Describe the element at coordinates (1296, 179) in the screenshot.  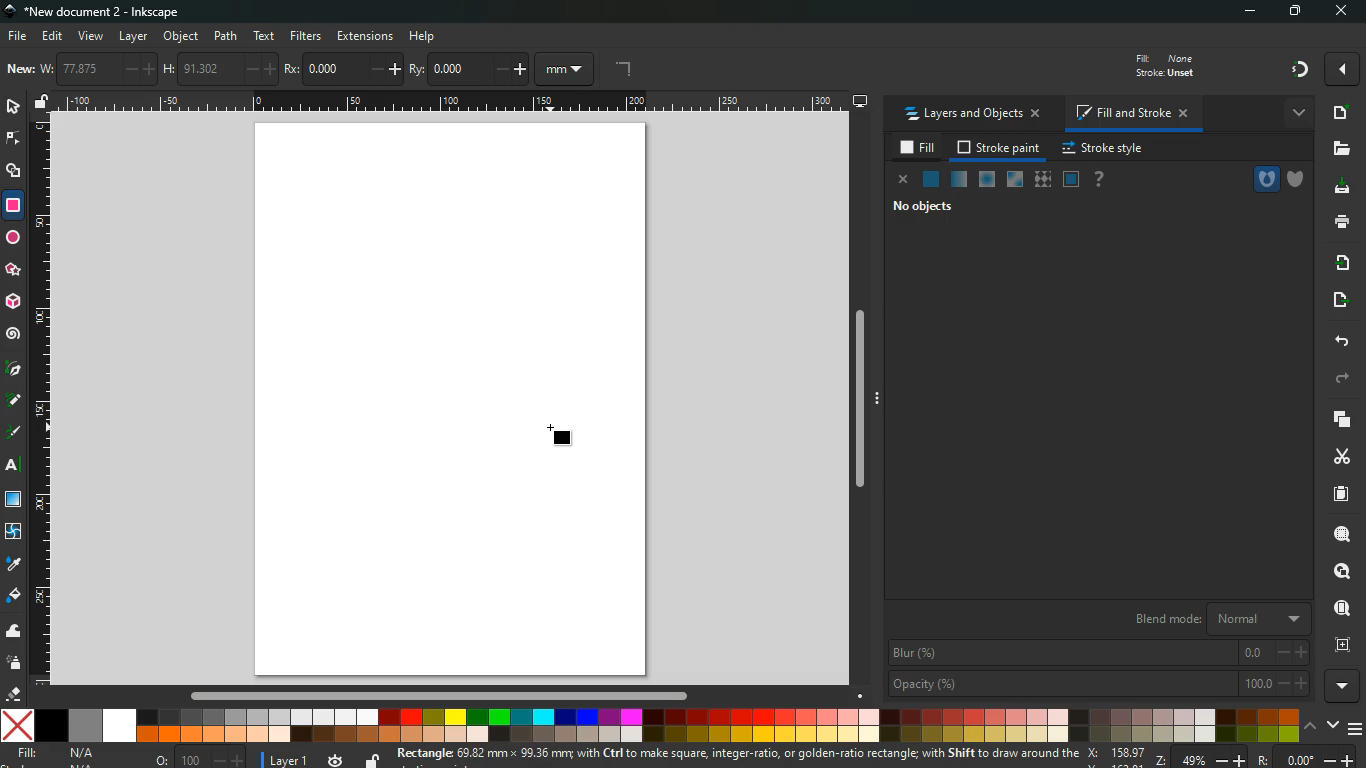
I see `shield` at that location.